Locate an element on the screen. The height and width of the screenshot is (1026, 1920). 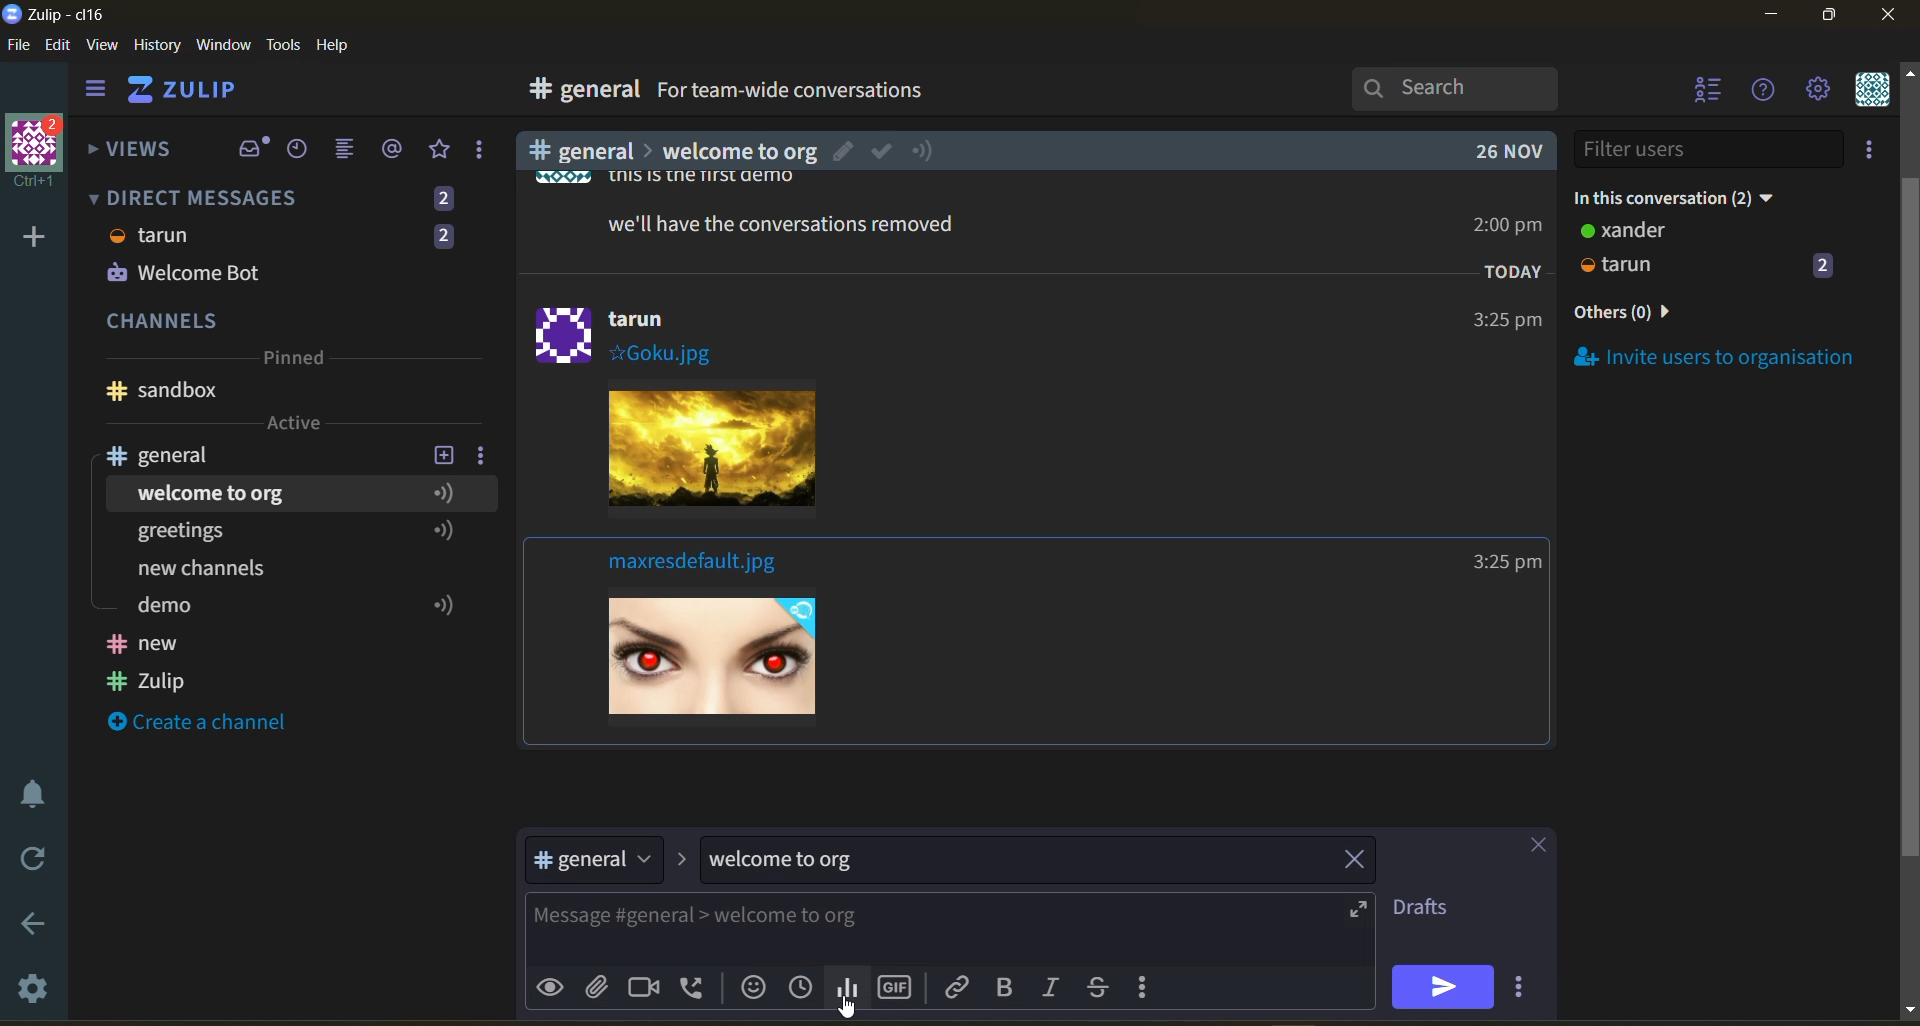
Channel name is located at coordinates (162, 391).